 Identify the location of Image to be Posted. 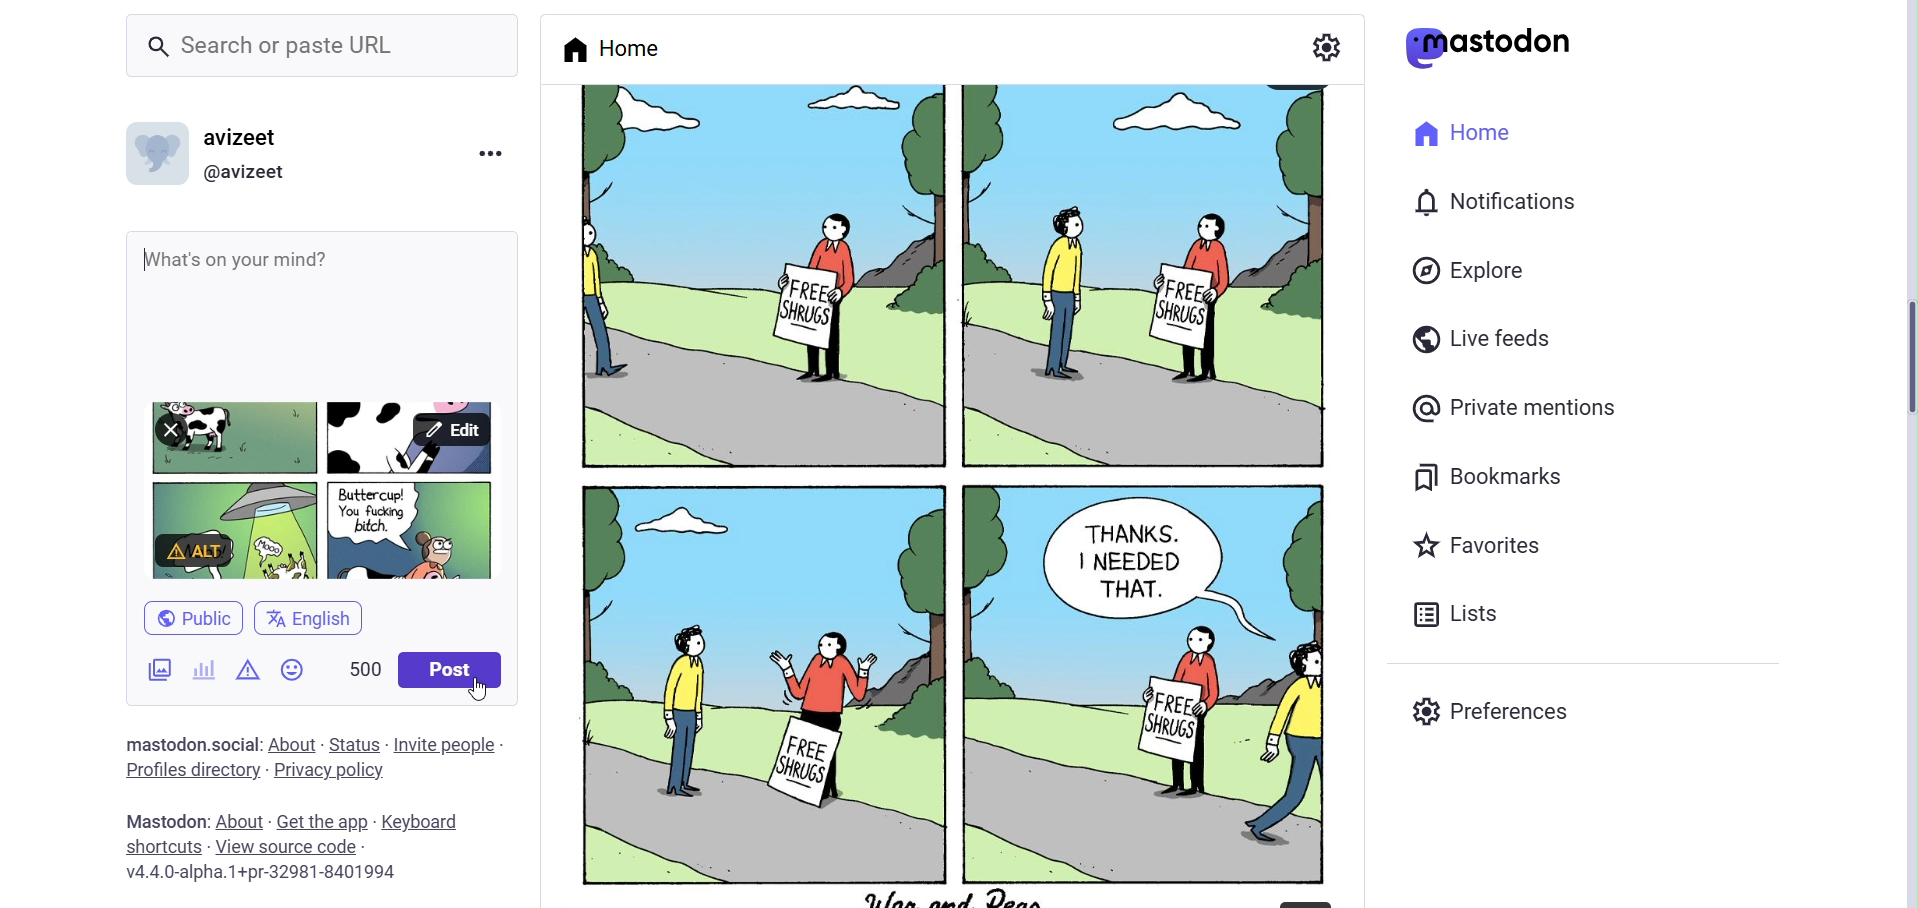
(324, 490).